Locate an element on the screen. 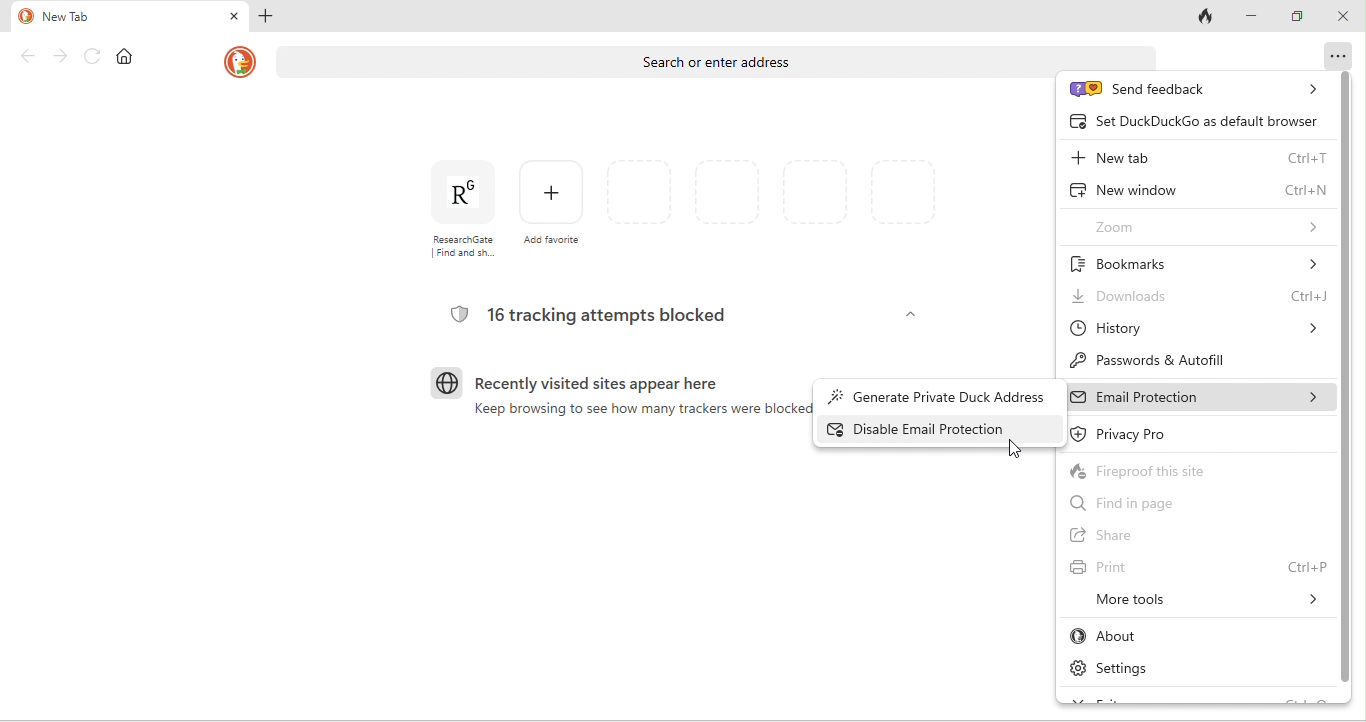 This screenshot has height=722, width=1366. settings is located at coordinates (1129, 666).